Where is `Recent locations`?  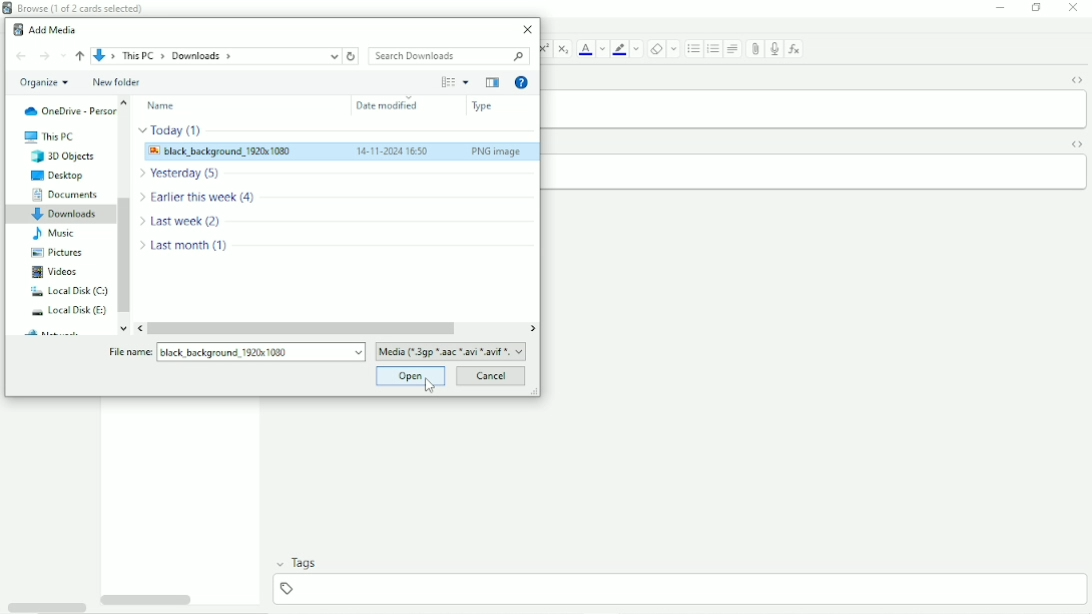
Recent locations is located at coordinates (64, 55).